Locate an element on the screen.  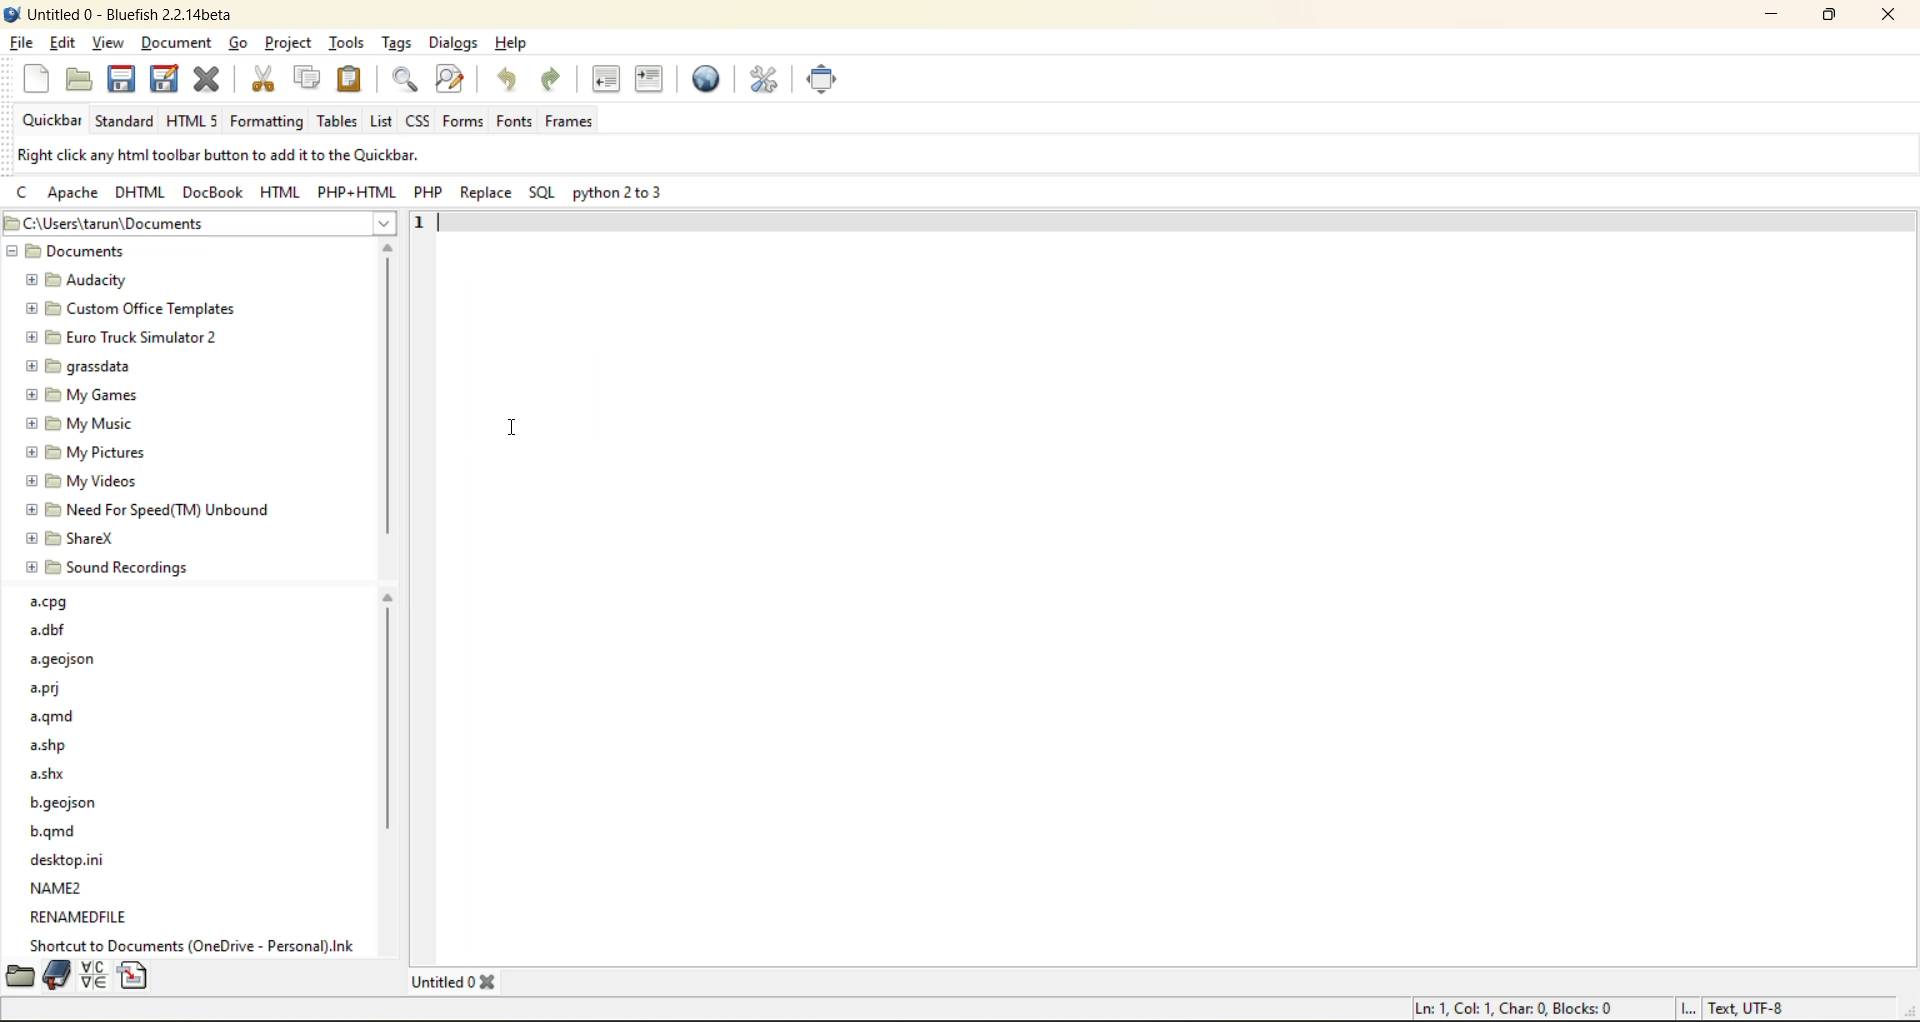
bookmarks is located at coordinates (59, 975).